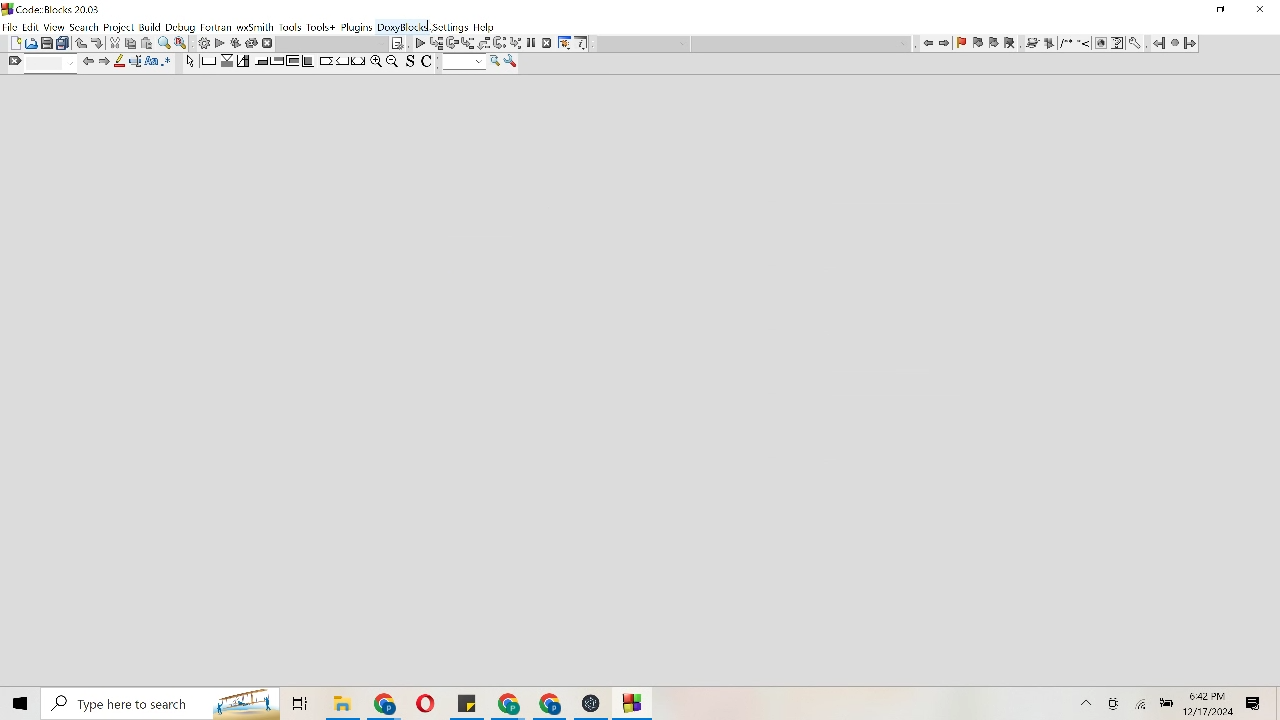  Describe the element at coordinates (398, 43) in the screenshot. I see `Note` at that location.